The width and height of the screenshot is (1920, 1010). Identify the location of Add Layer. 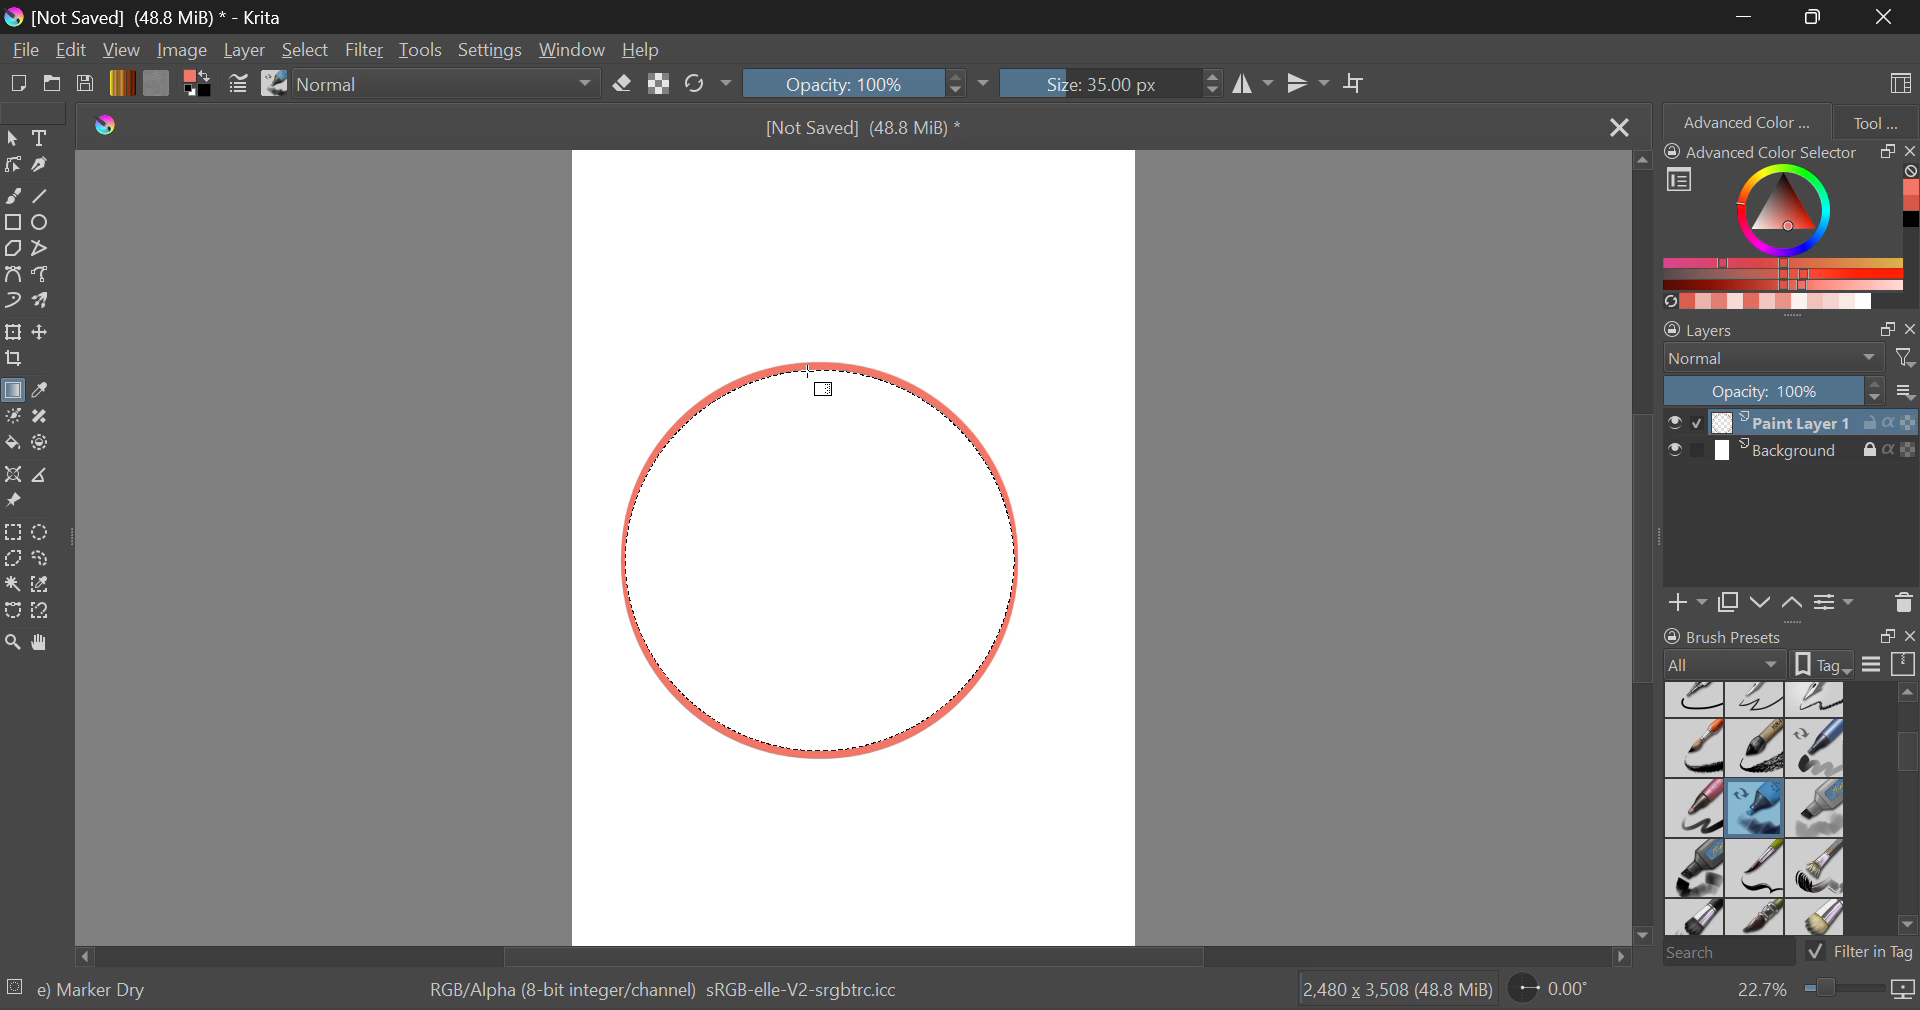
(1688, 600).